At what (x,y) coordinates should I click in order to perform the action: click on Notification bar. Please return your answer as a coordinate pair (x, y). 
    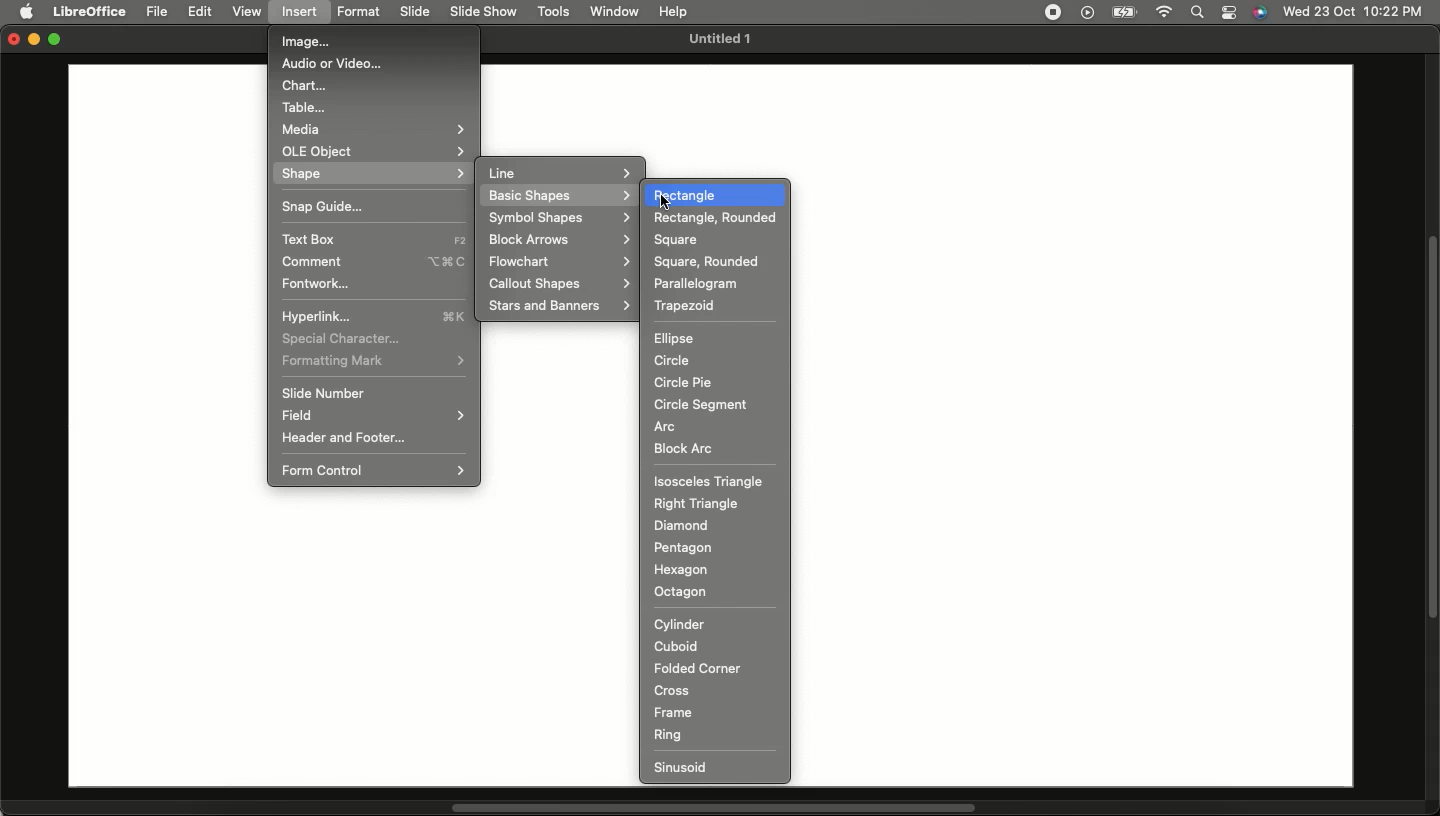
    Looking at the image, I should click on (1230, 13).